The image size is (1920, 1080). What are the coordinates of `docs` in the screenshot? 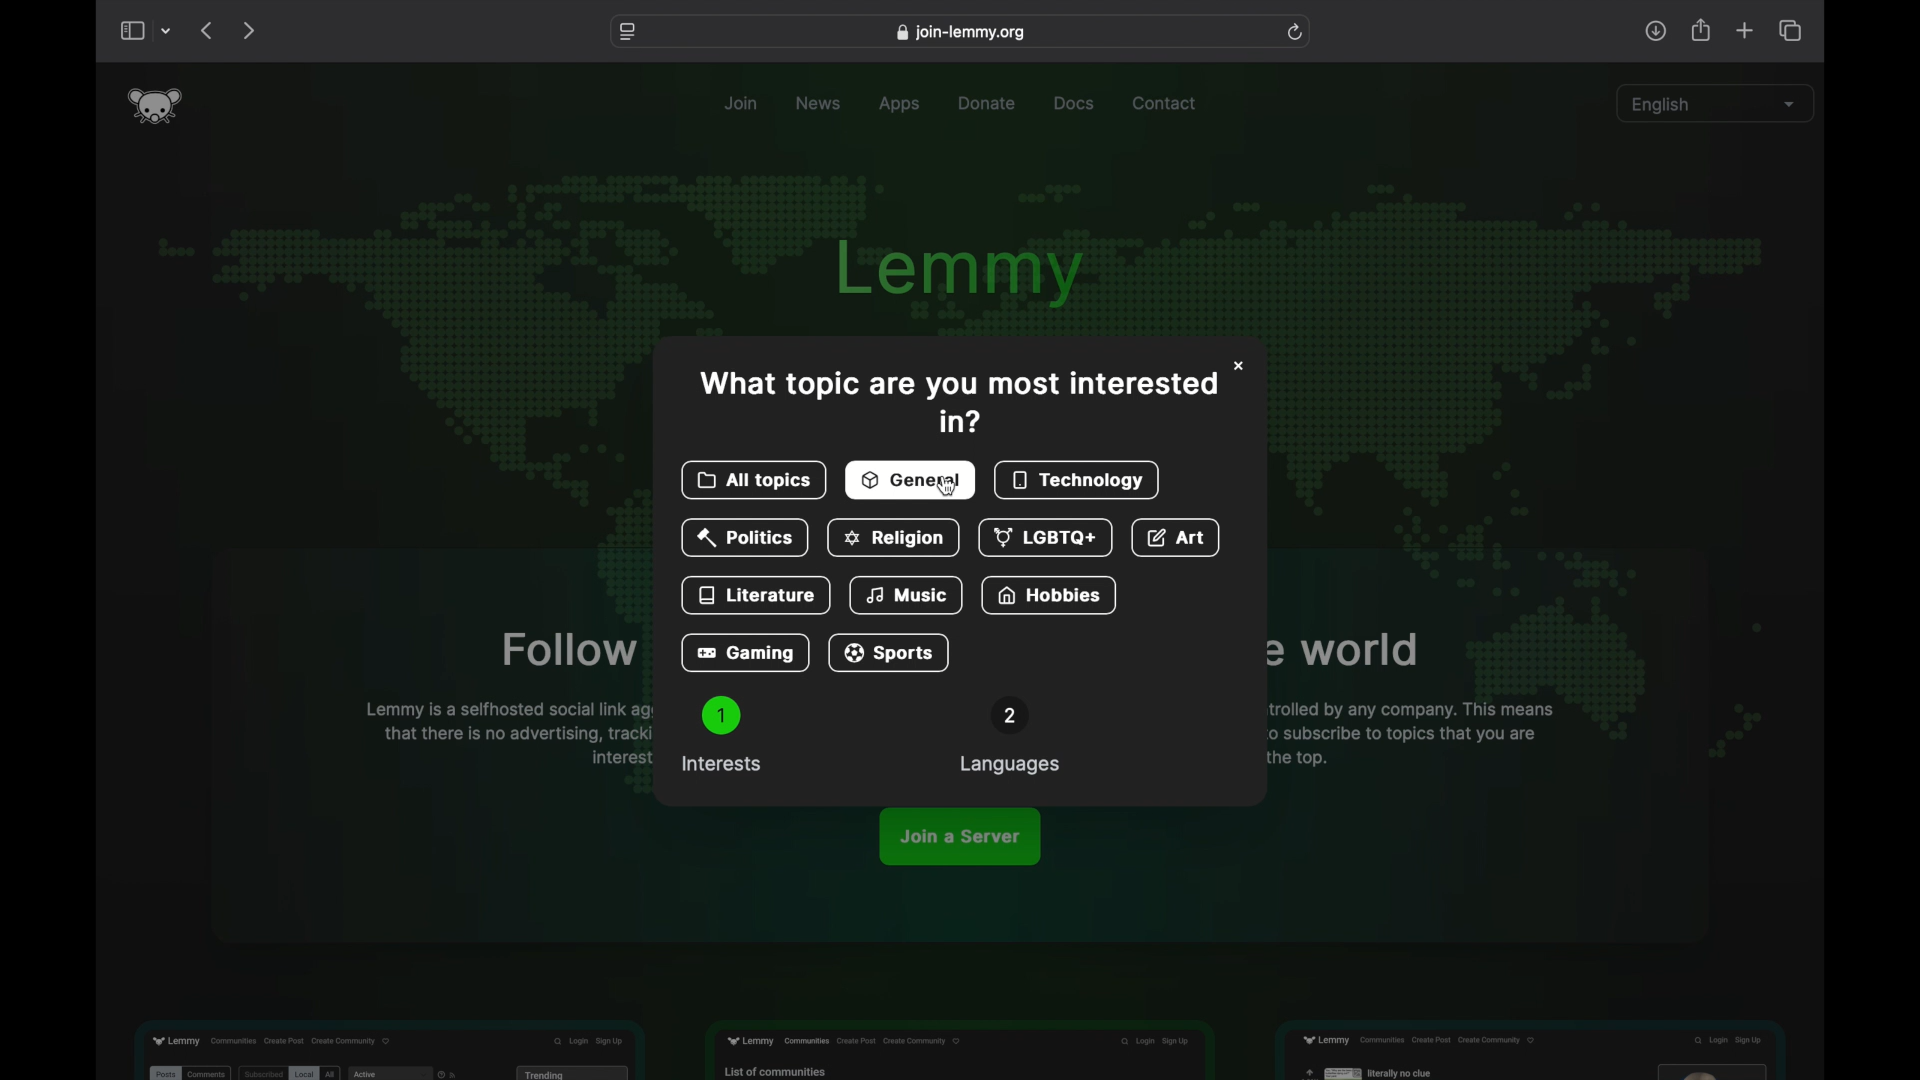 It's located at (1073, 103).